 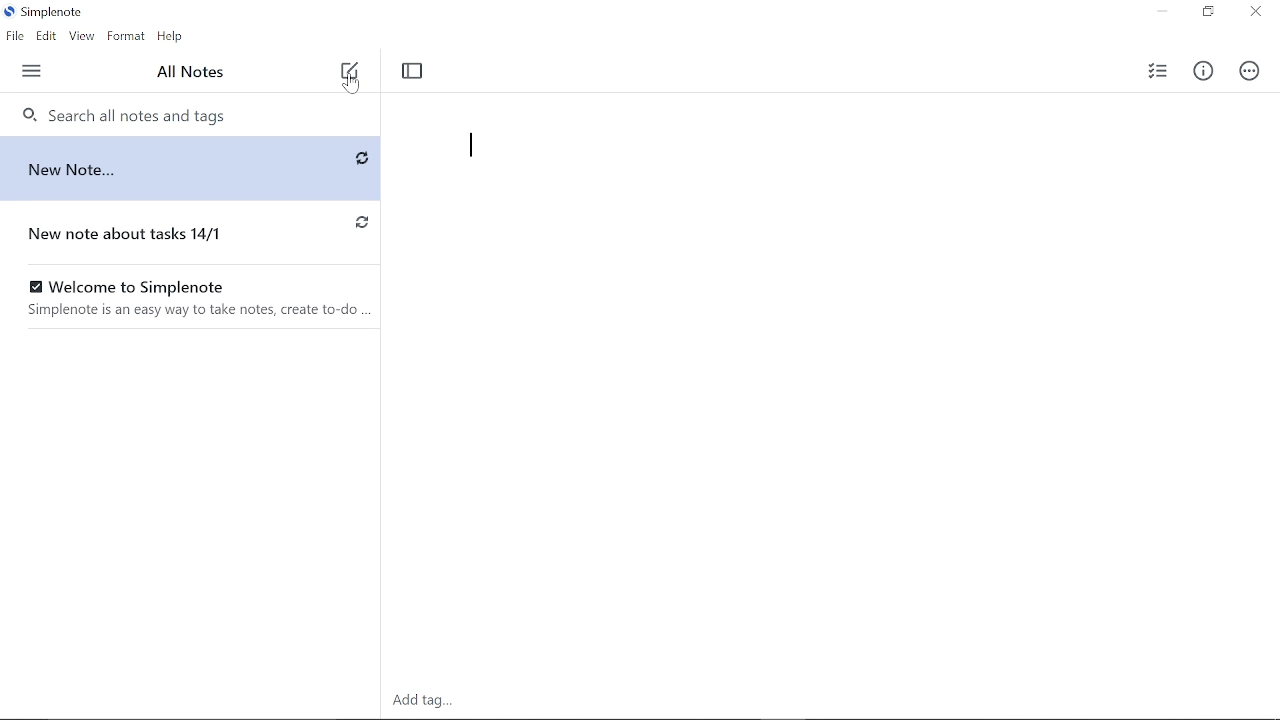 What do you see at coordinates (14, 36) in the screenshot?
I see `File` at bounding box center [14, 36].